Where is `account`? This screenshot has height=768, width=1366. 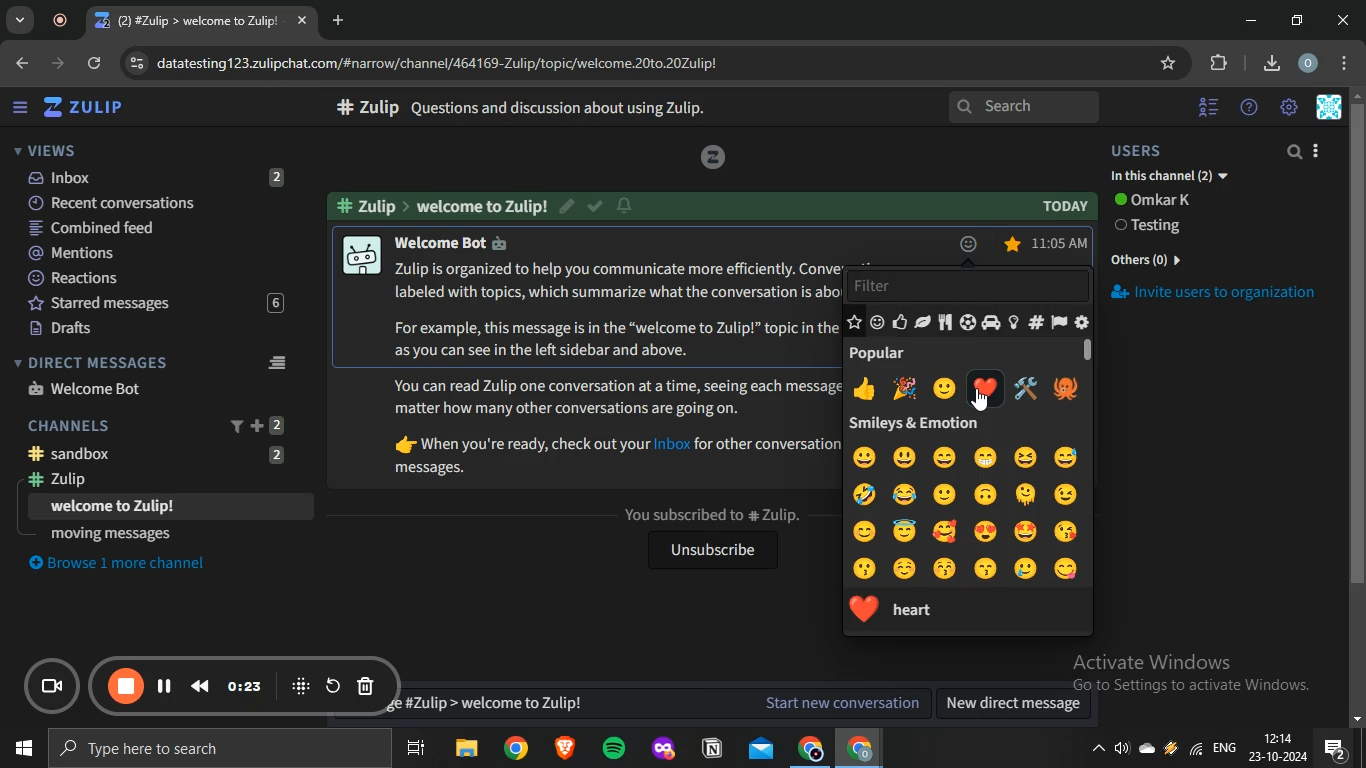
account is located at coordinates (1309, 64).